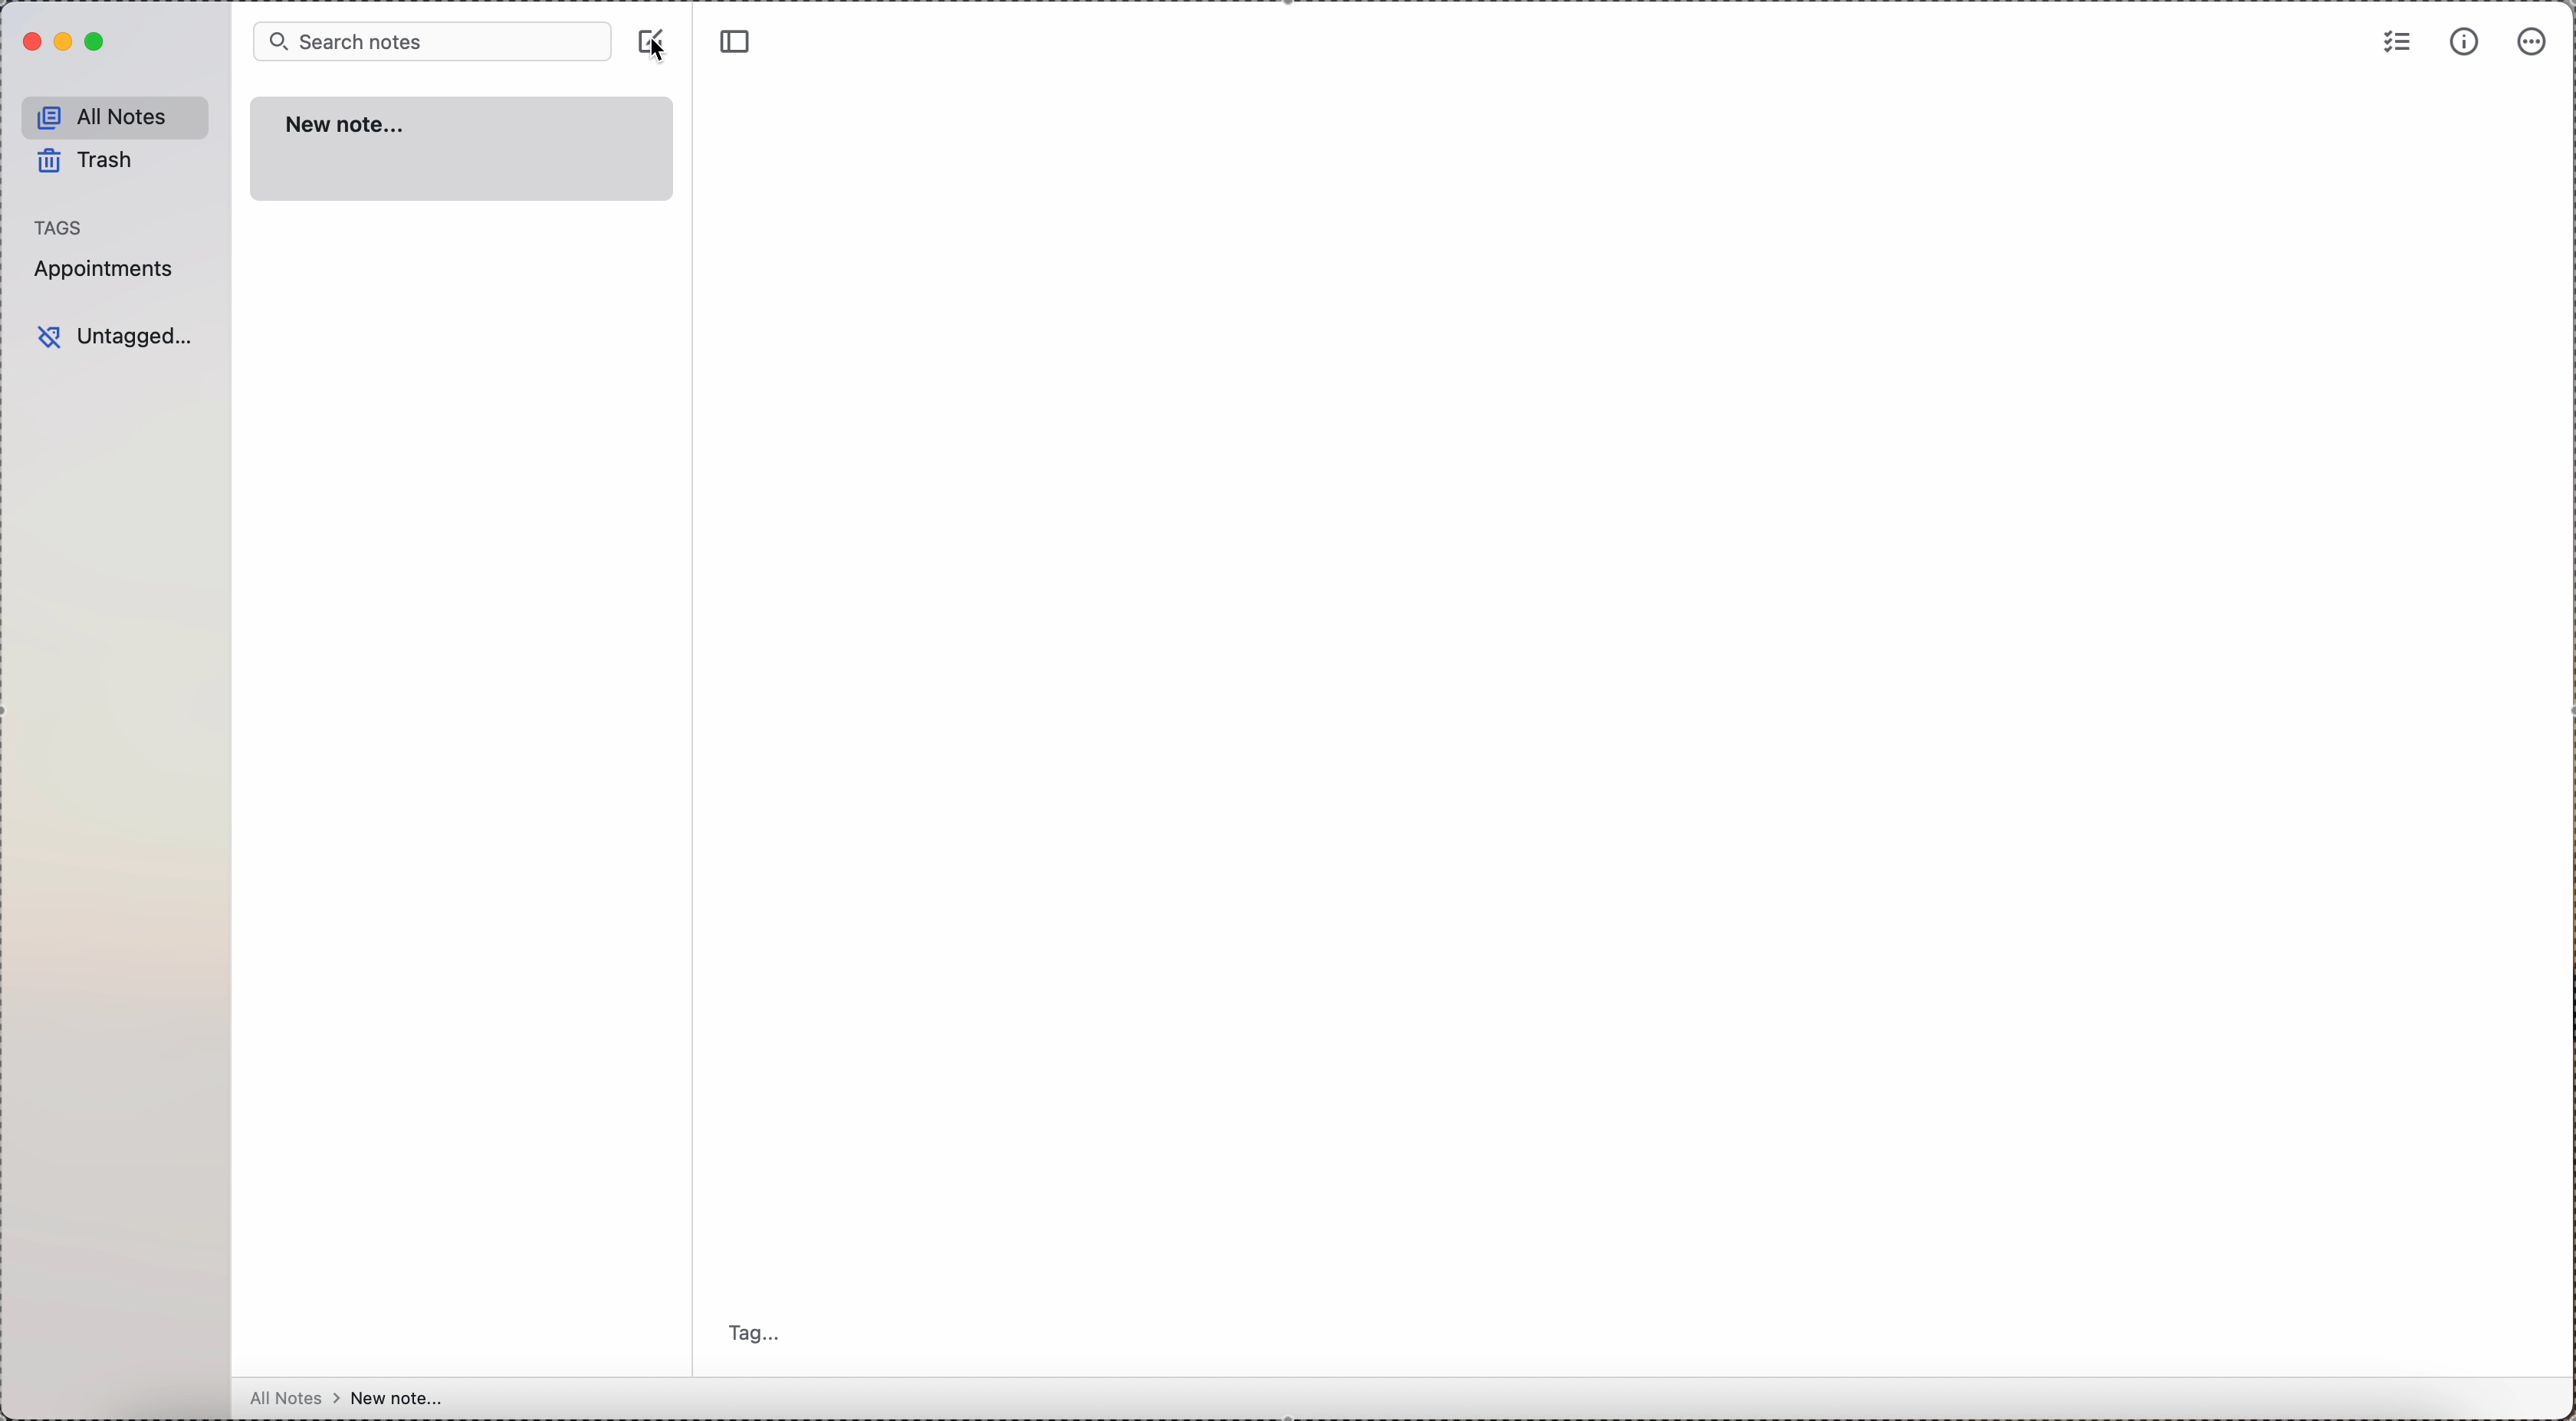 The height and width of the screenshot is (1421, 2576). What do you see at coordinates (109, 271) in the screenshot?
I see `appointments` at bounding box center [109, 271].